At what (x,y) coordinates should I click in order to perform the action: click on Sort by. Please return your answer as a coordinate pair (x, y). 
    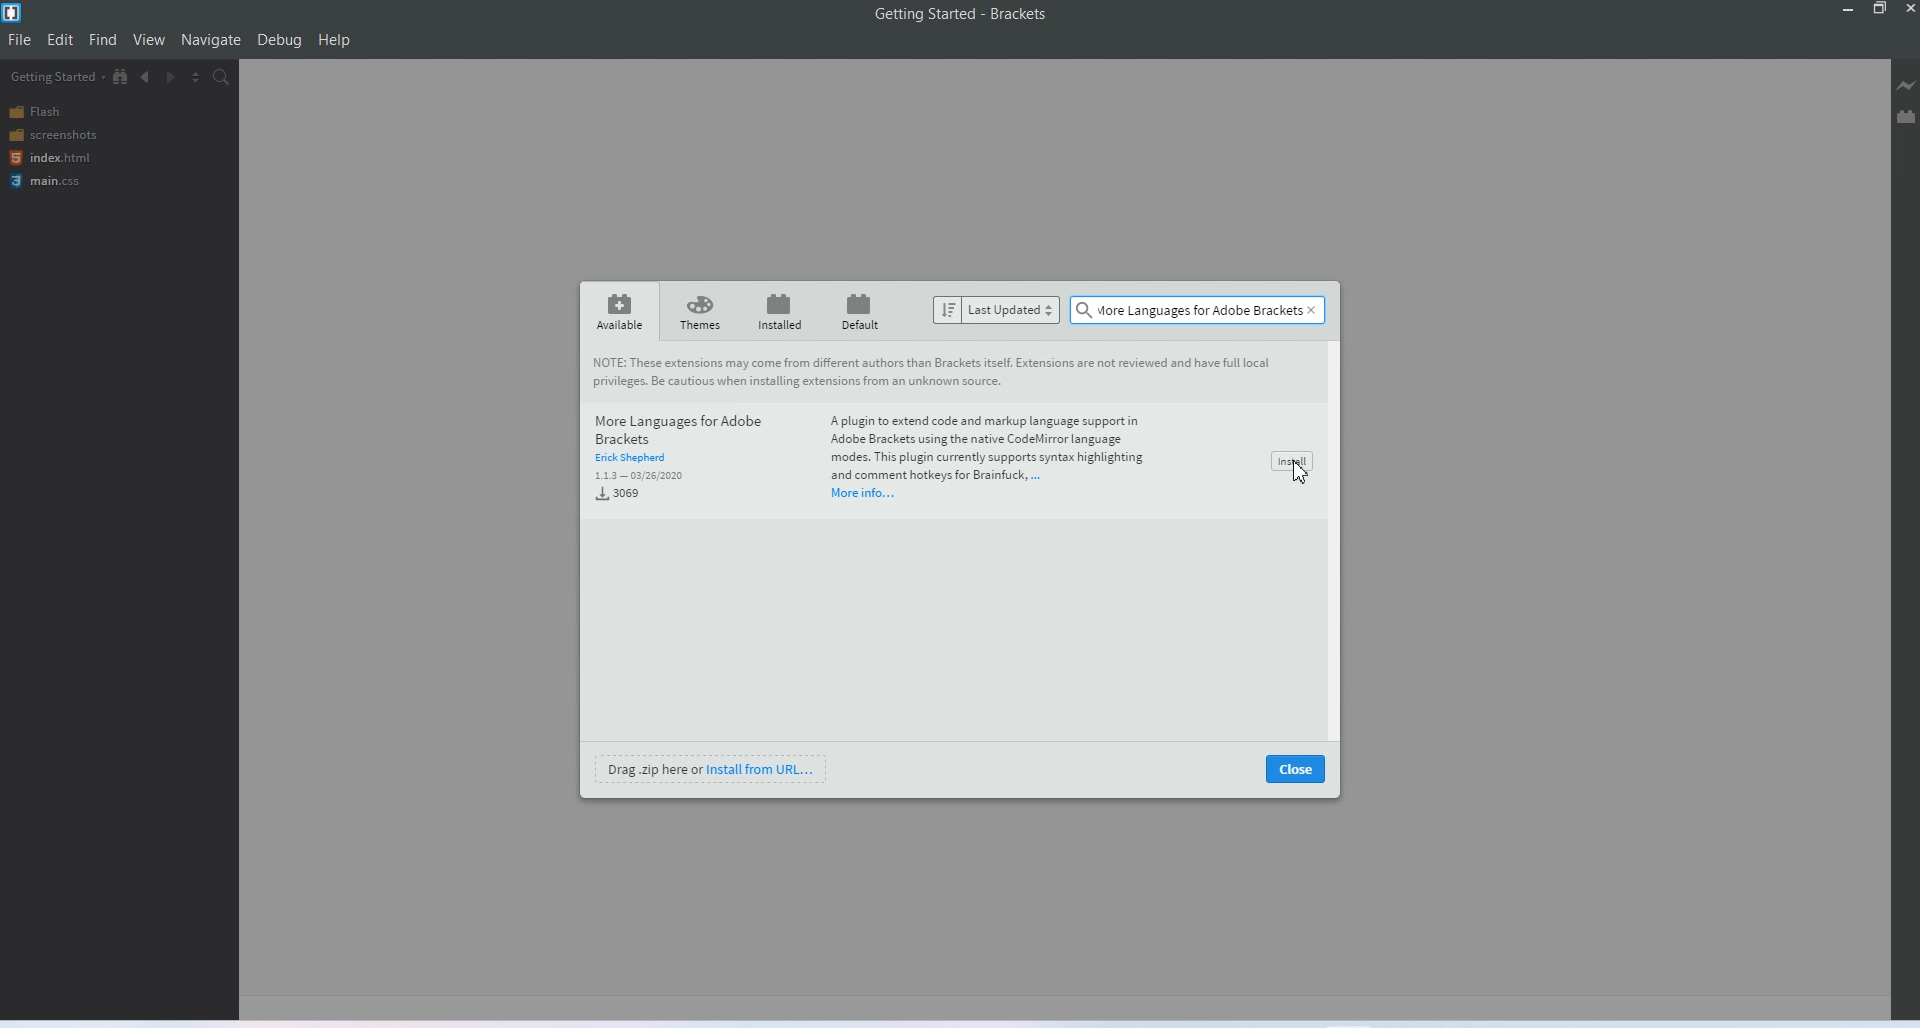
    Looking at the image, I should click on (997, 309).